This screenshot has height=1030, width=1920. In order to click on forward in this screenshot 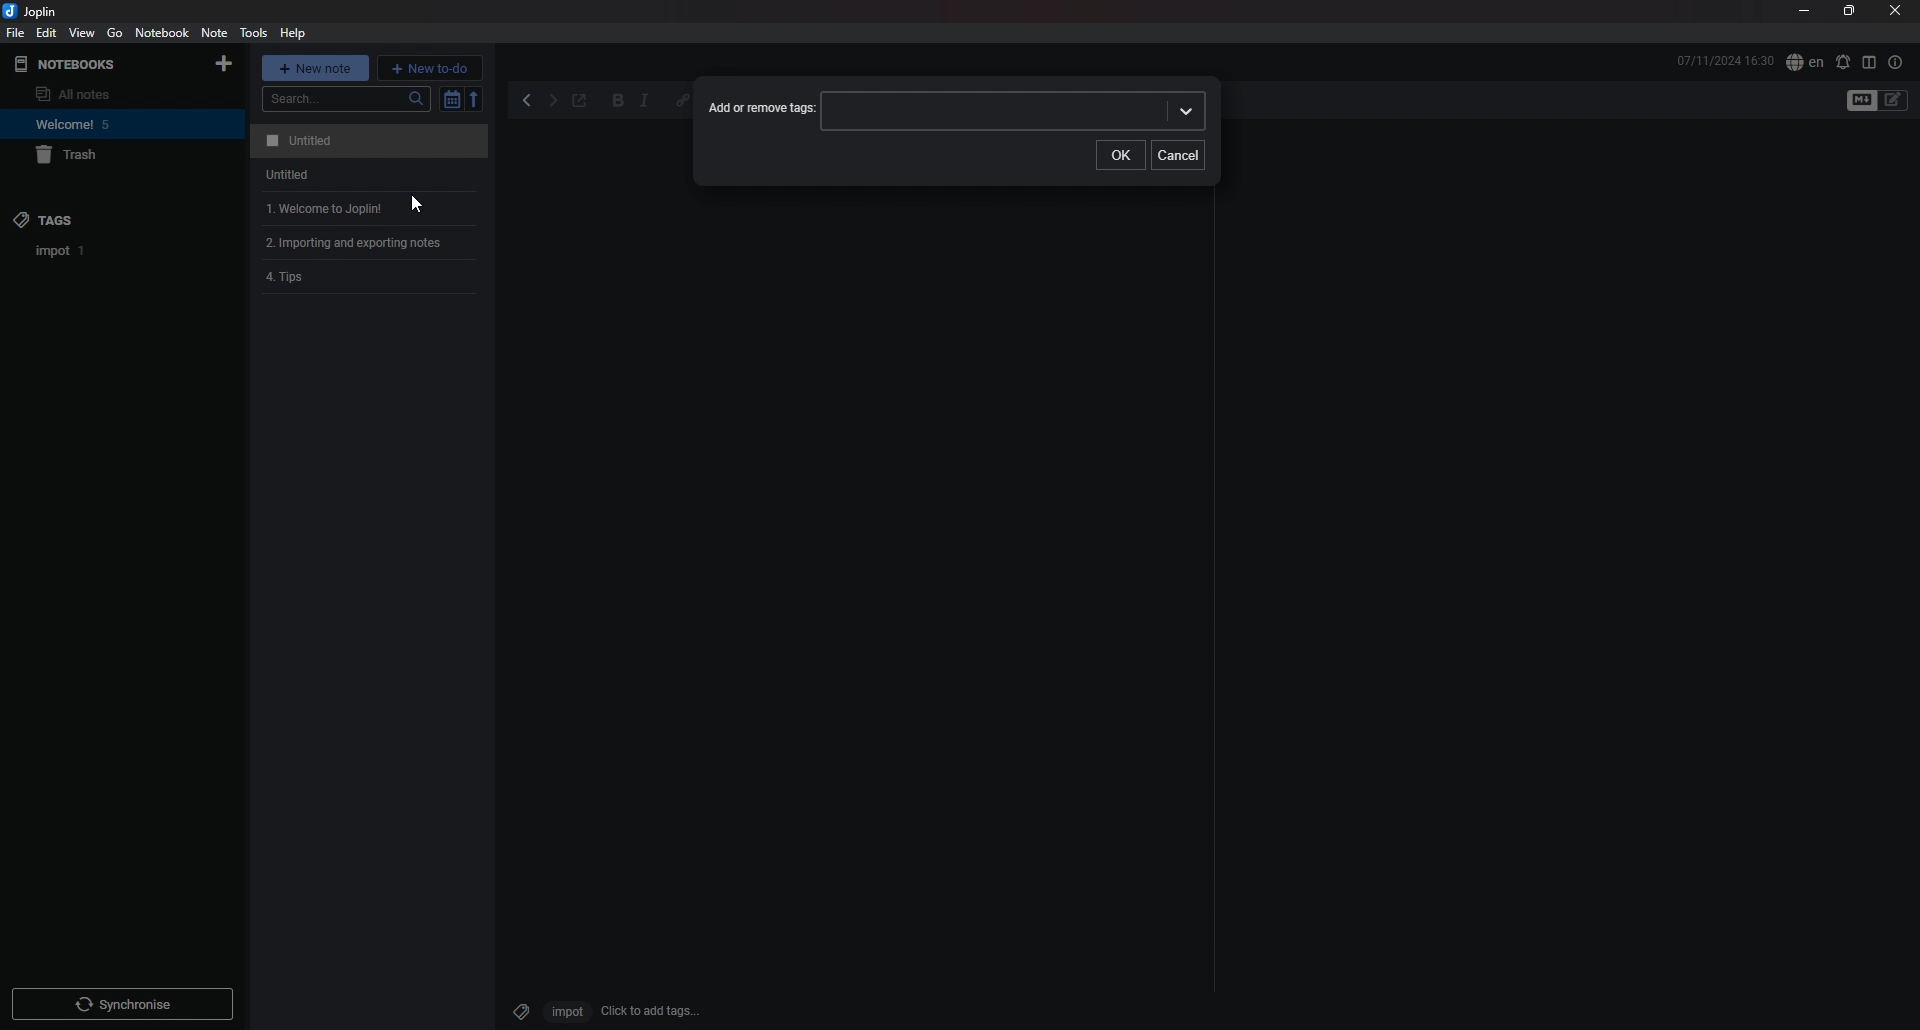, I will do `click(552, 103)`.